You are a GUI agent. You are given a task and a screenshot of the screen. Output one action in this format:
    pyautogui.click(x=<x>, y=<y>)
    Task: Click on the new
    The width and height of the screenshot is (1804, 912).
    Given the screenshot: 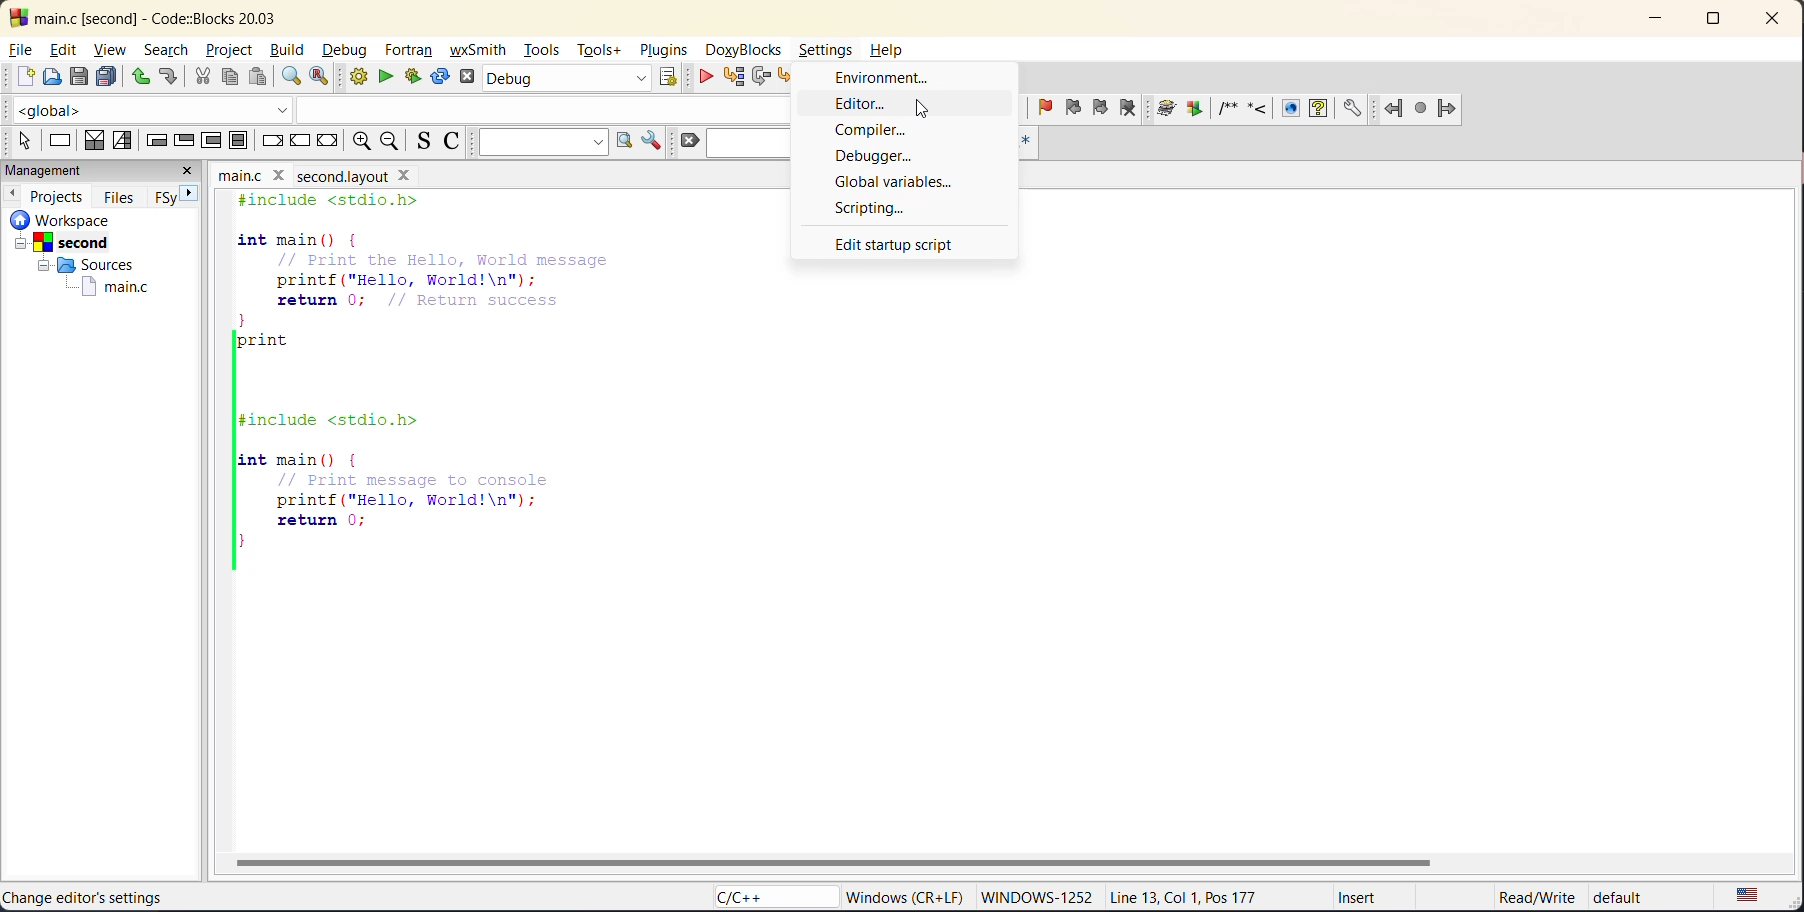 What is the action you would take?
    pyautogui.click(x=25, y=78)
    